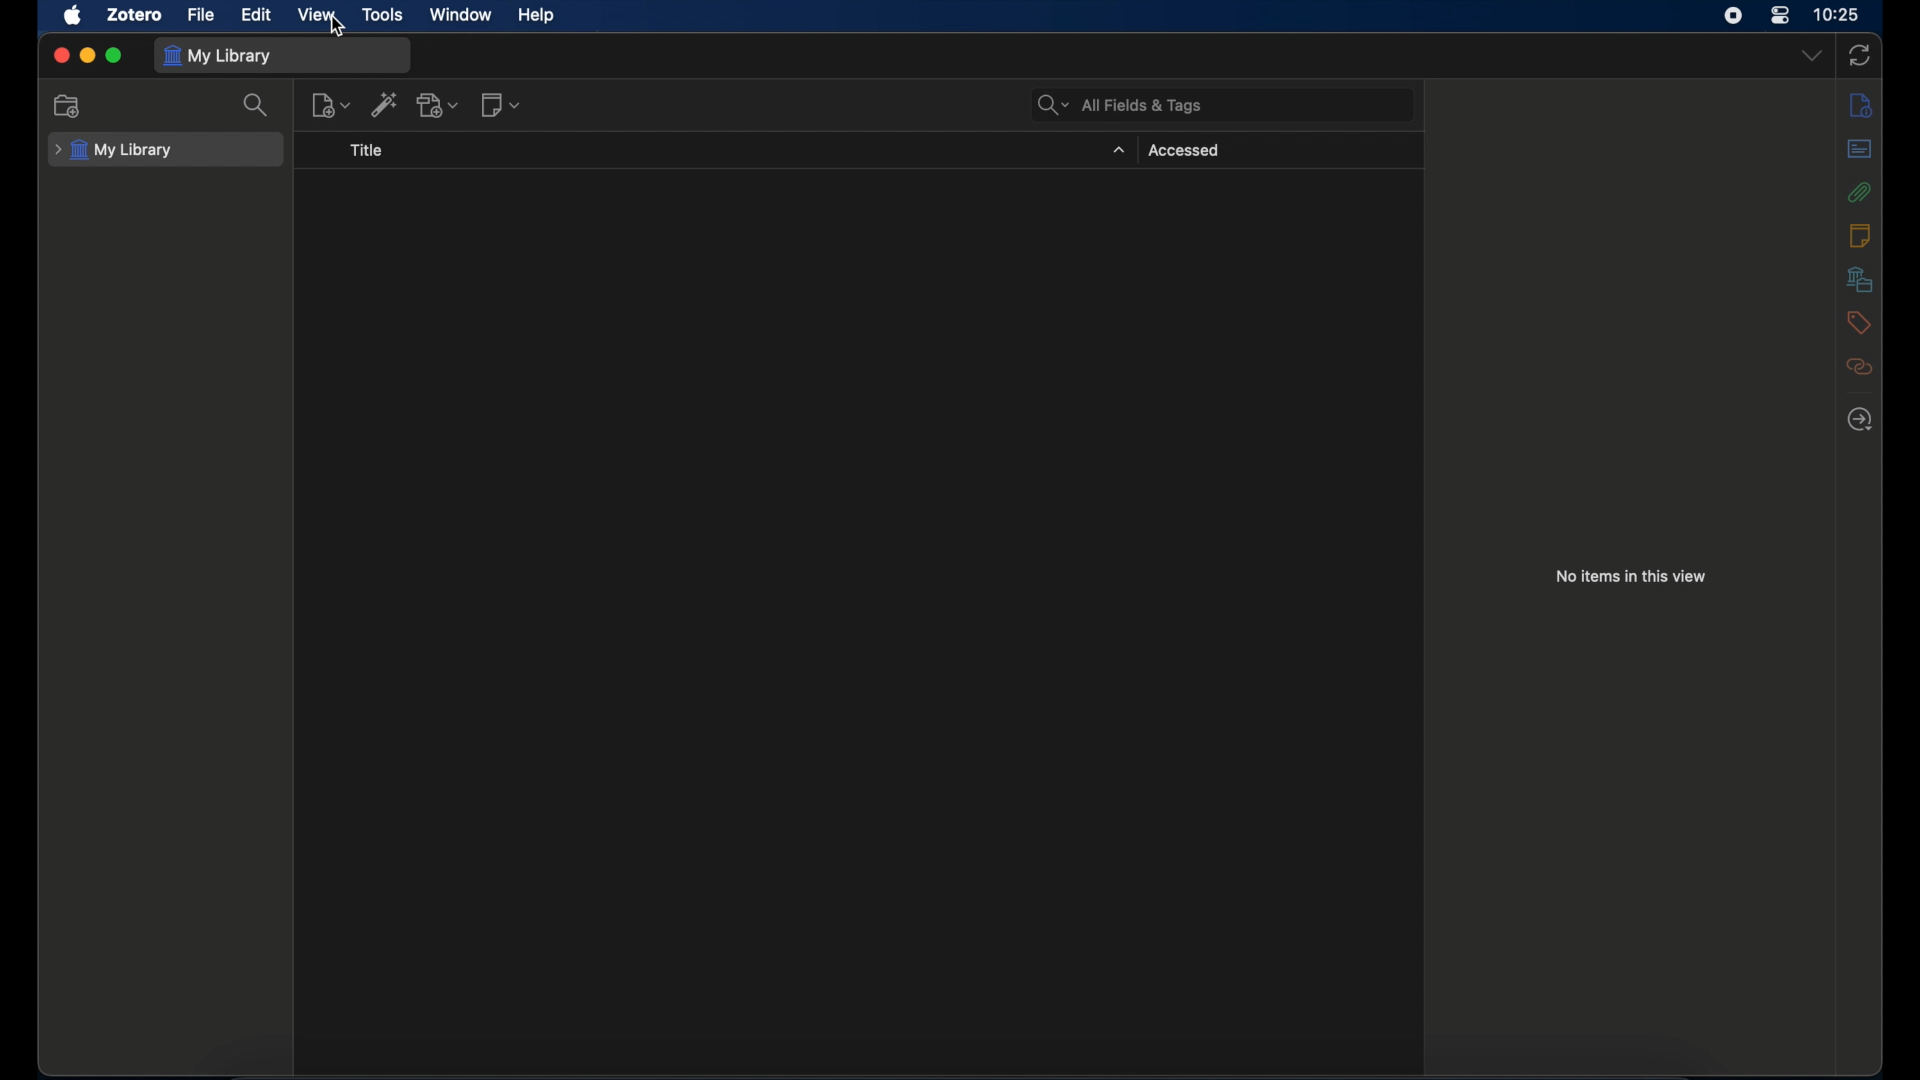 The width and height of the screenshot is (1920, 1080). I want to click on locate, so click(1861, 420).